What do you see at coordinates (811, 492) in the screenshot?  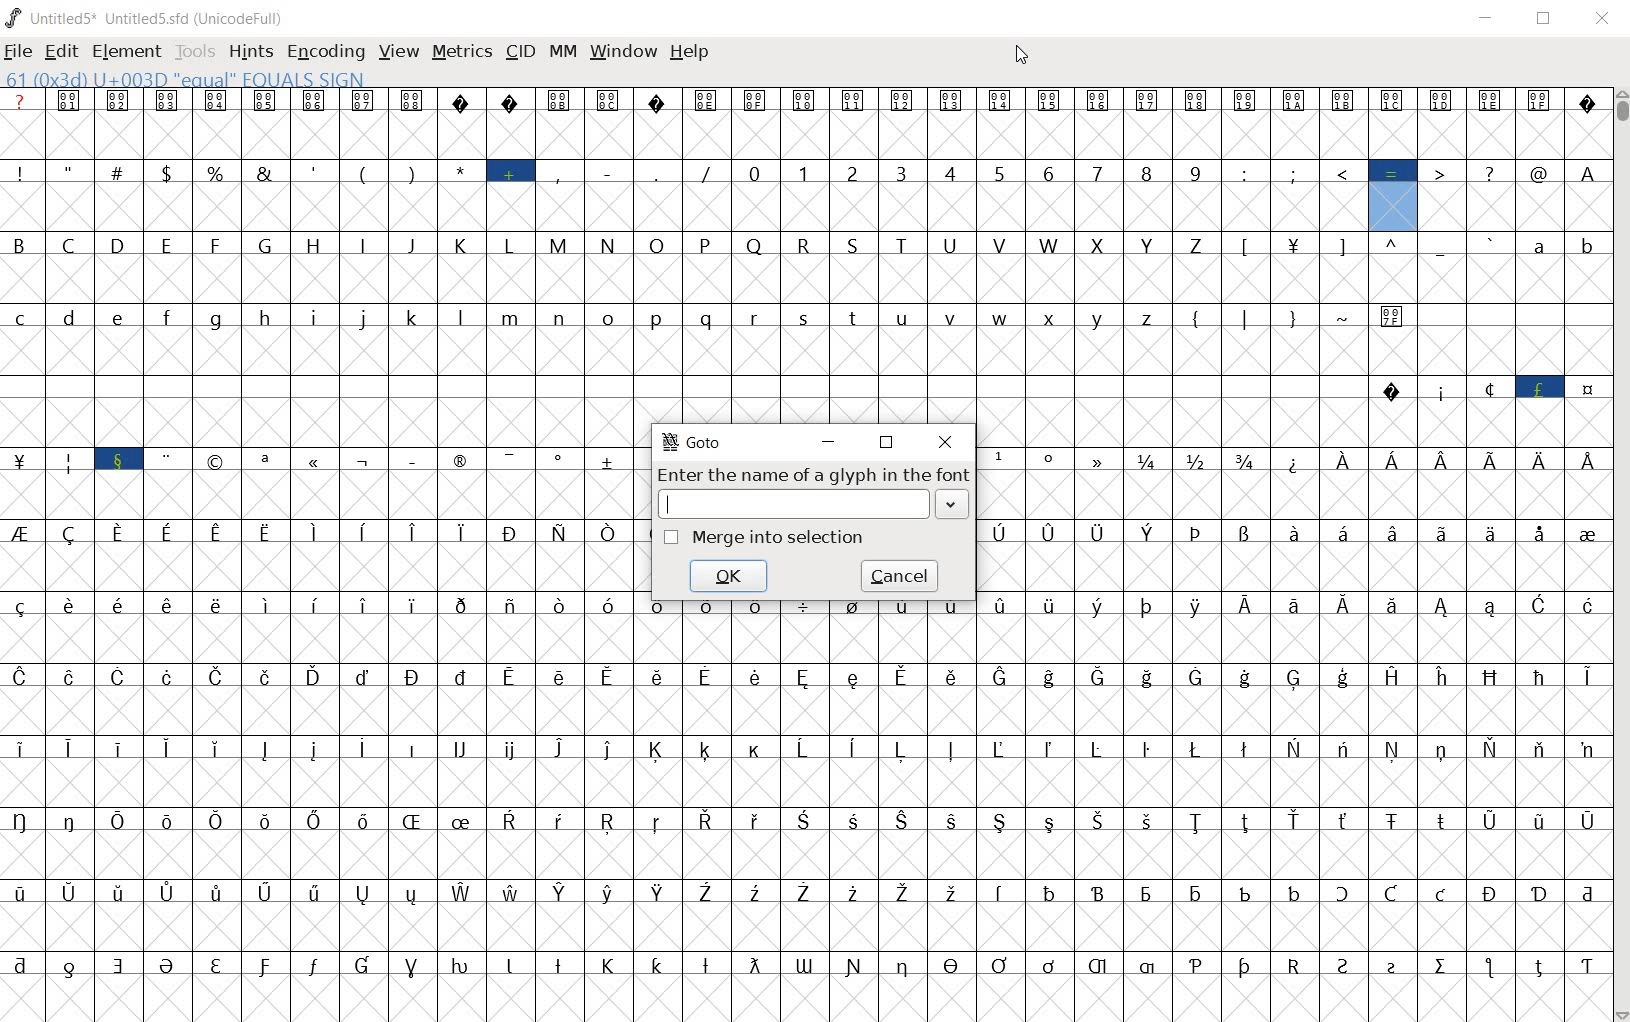 I see `Enter the name of a glyph in the font` at bounding box center [811, 492].